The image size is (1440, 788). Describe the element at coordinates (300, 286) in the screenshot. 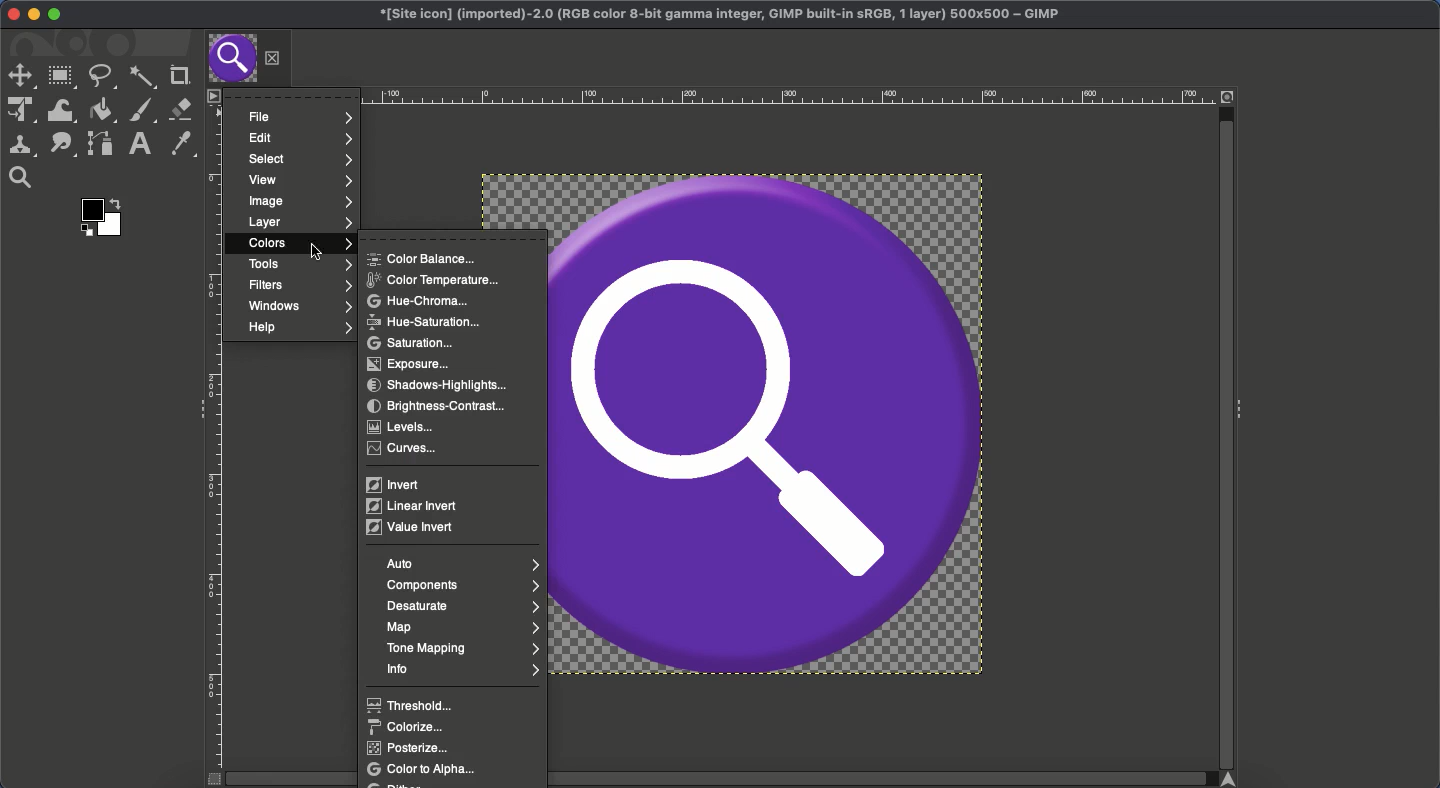

I see `Filters` at that location.